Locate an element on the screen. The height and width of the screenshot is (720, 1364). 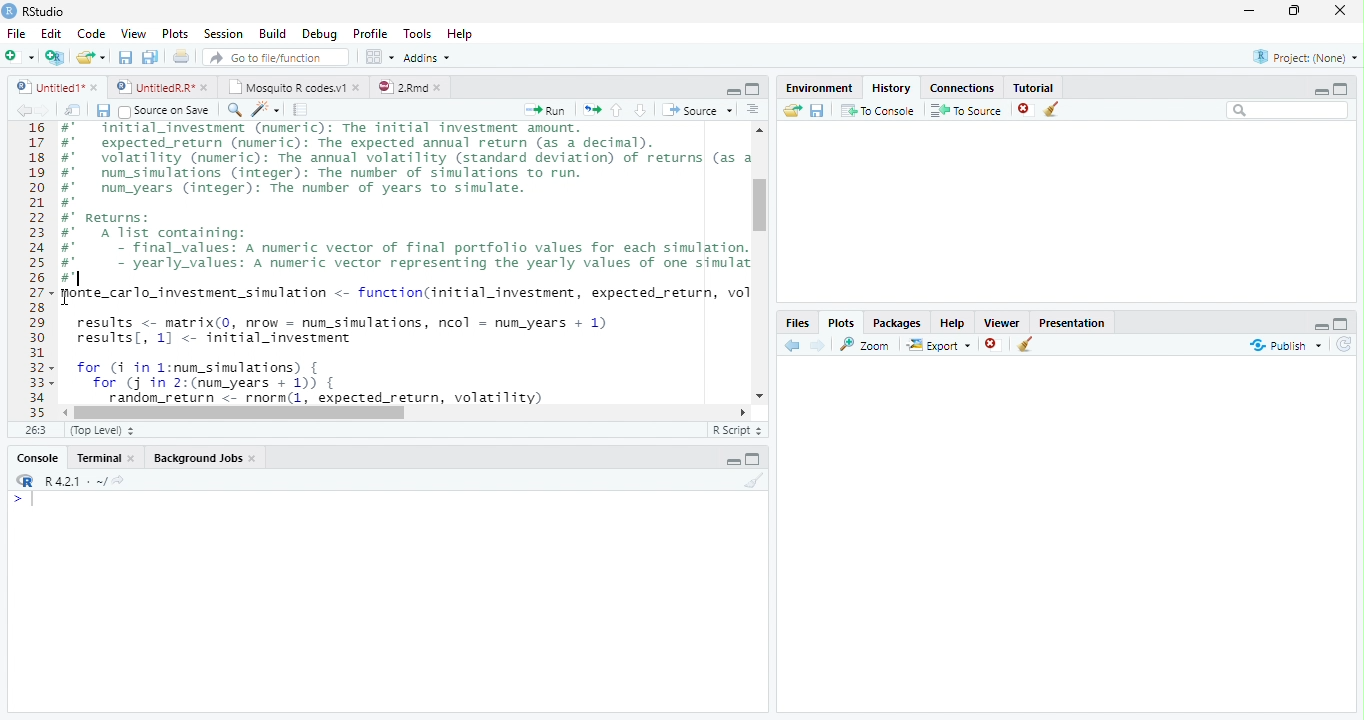
Save is located at coordinates (103, 110).